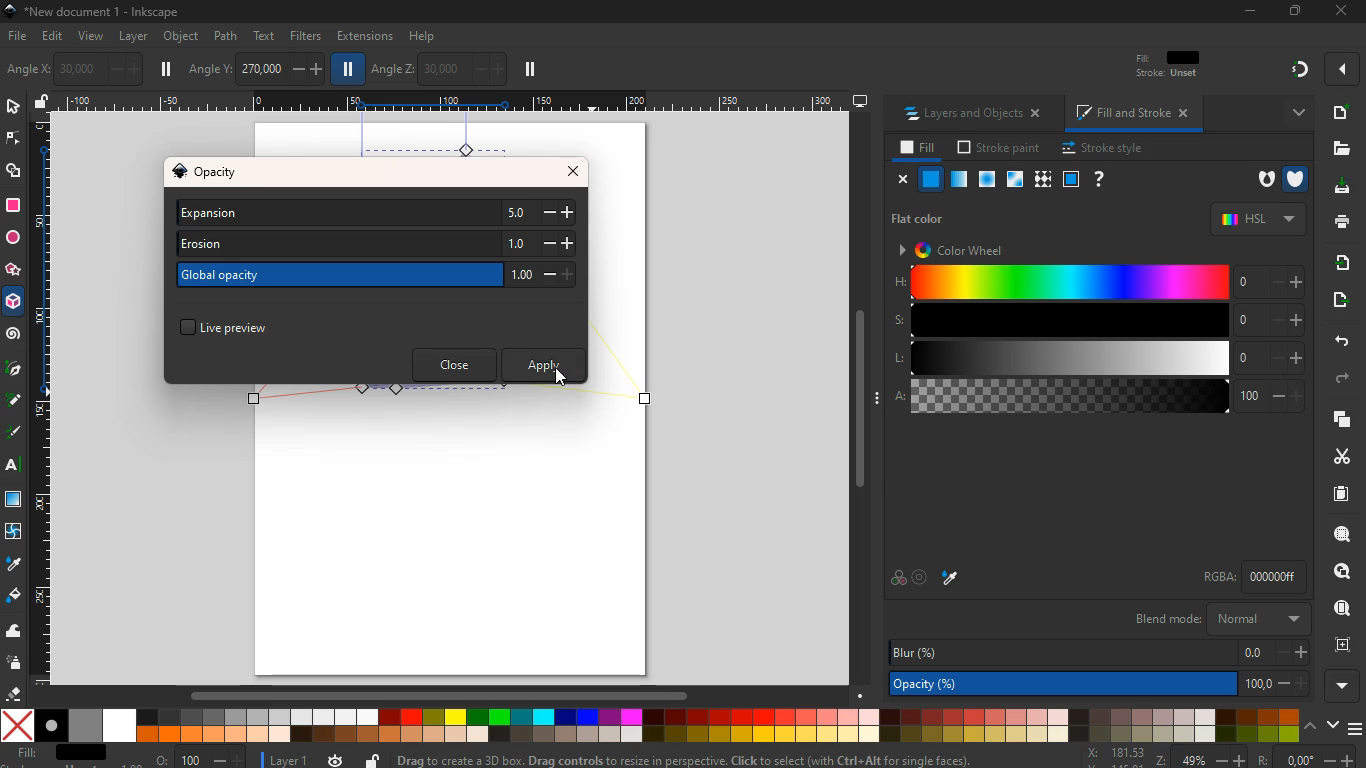 Image resolution: width=1366 pixels, height=768 pixels. What do you see at coordinates (92, 37) in the screenshot?
I see `view` at bounding box center [92, 37].